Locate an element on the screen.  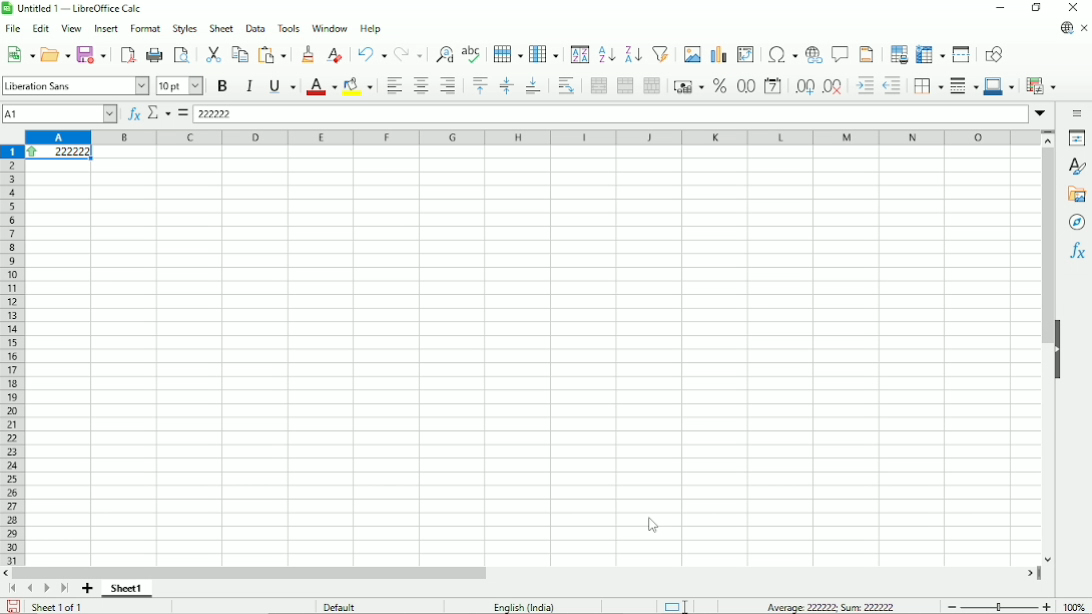
Borders is located at coordinates (928, 85).